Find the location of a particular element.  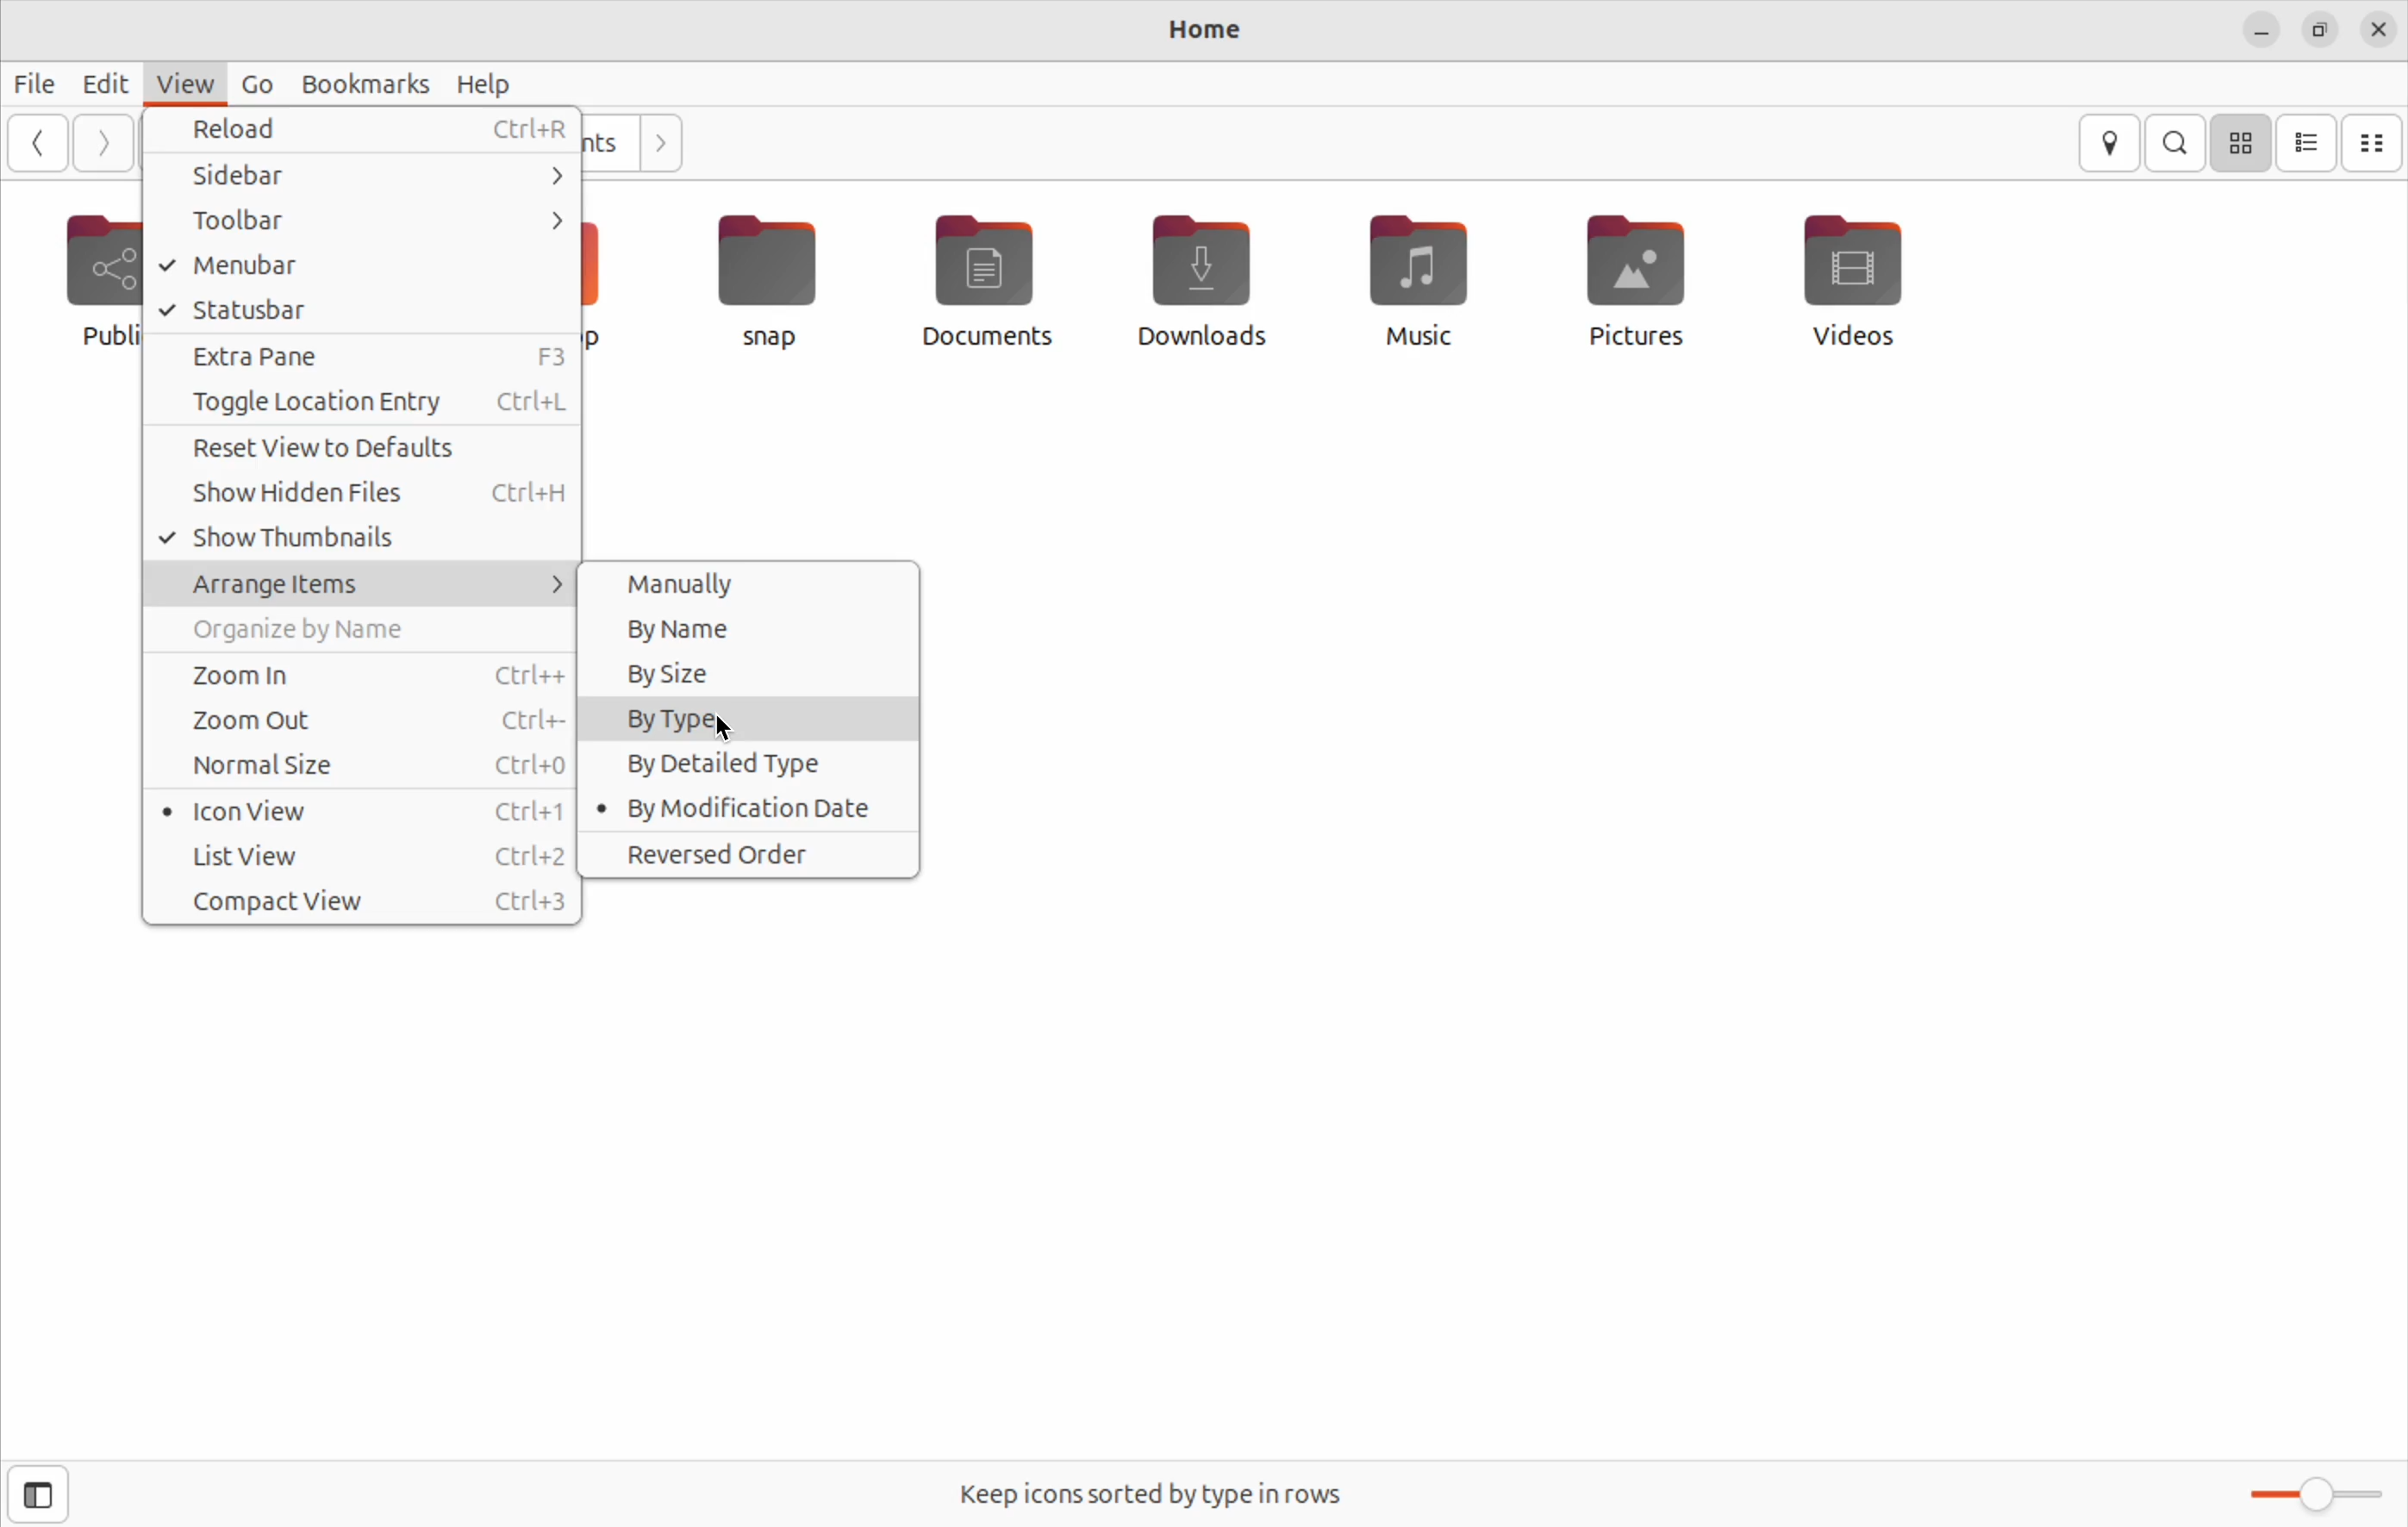

by modification date is located at coordinates (747, 809).